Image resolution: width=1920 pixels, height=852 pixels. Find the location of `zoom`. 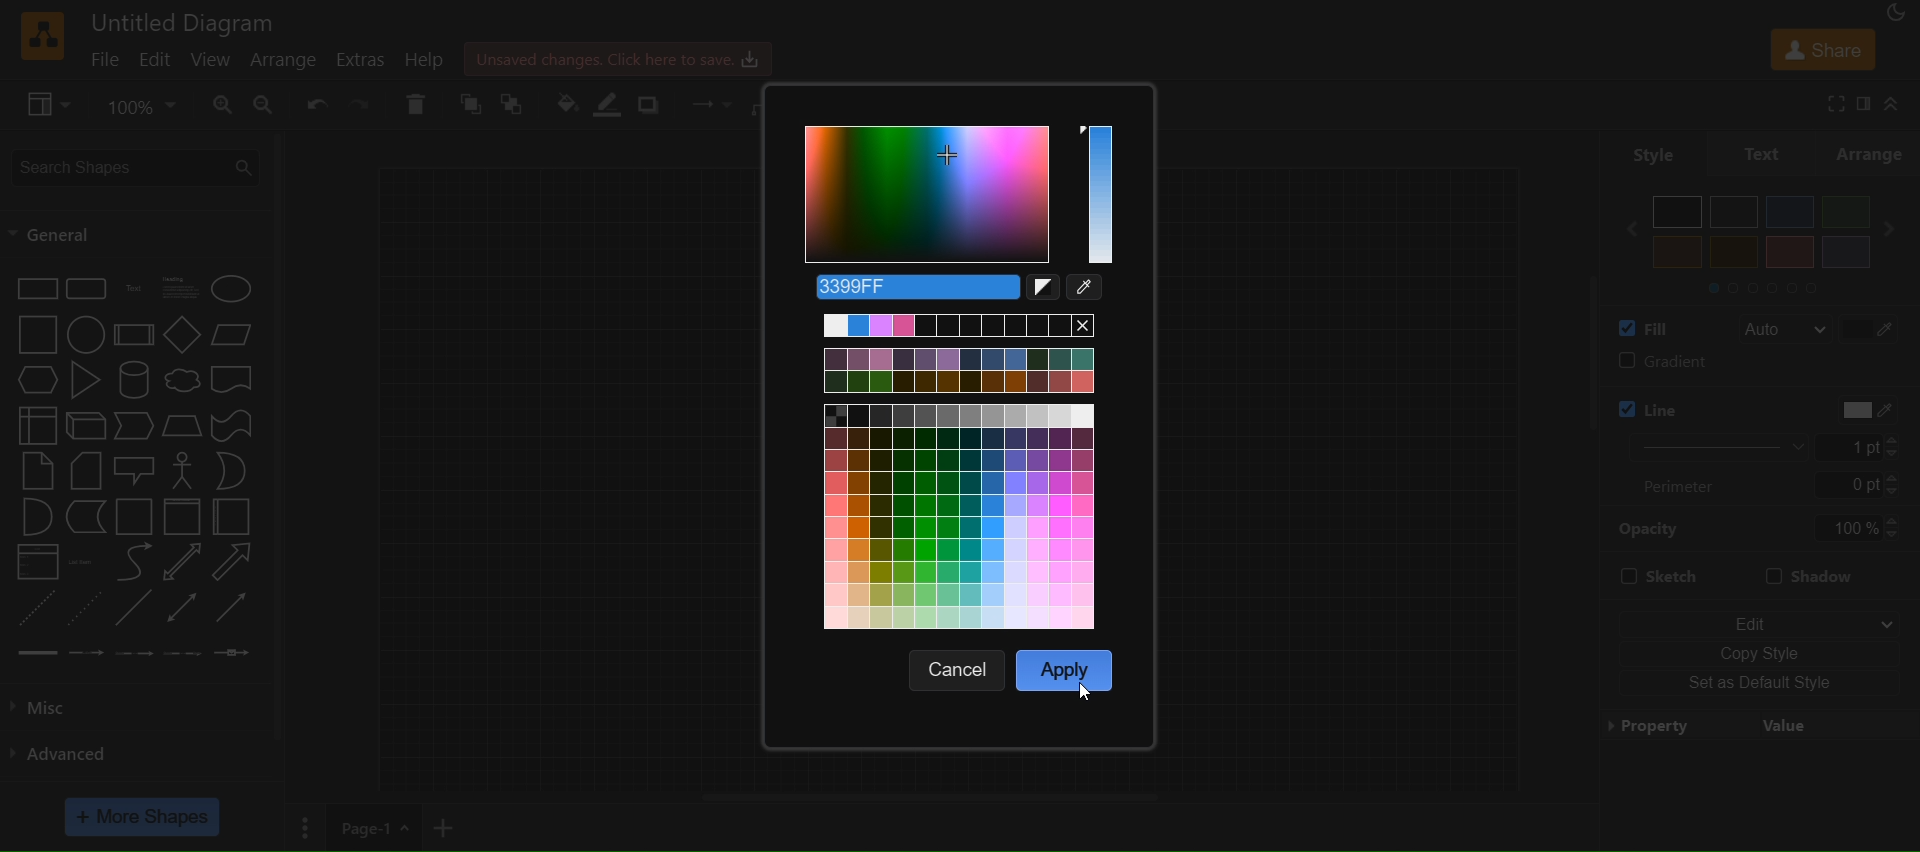

zoom is located at coordinates (144, 104).